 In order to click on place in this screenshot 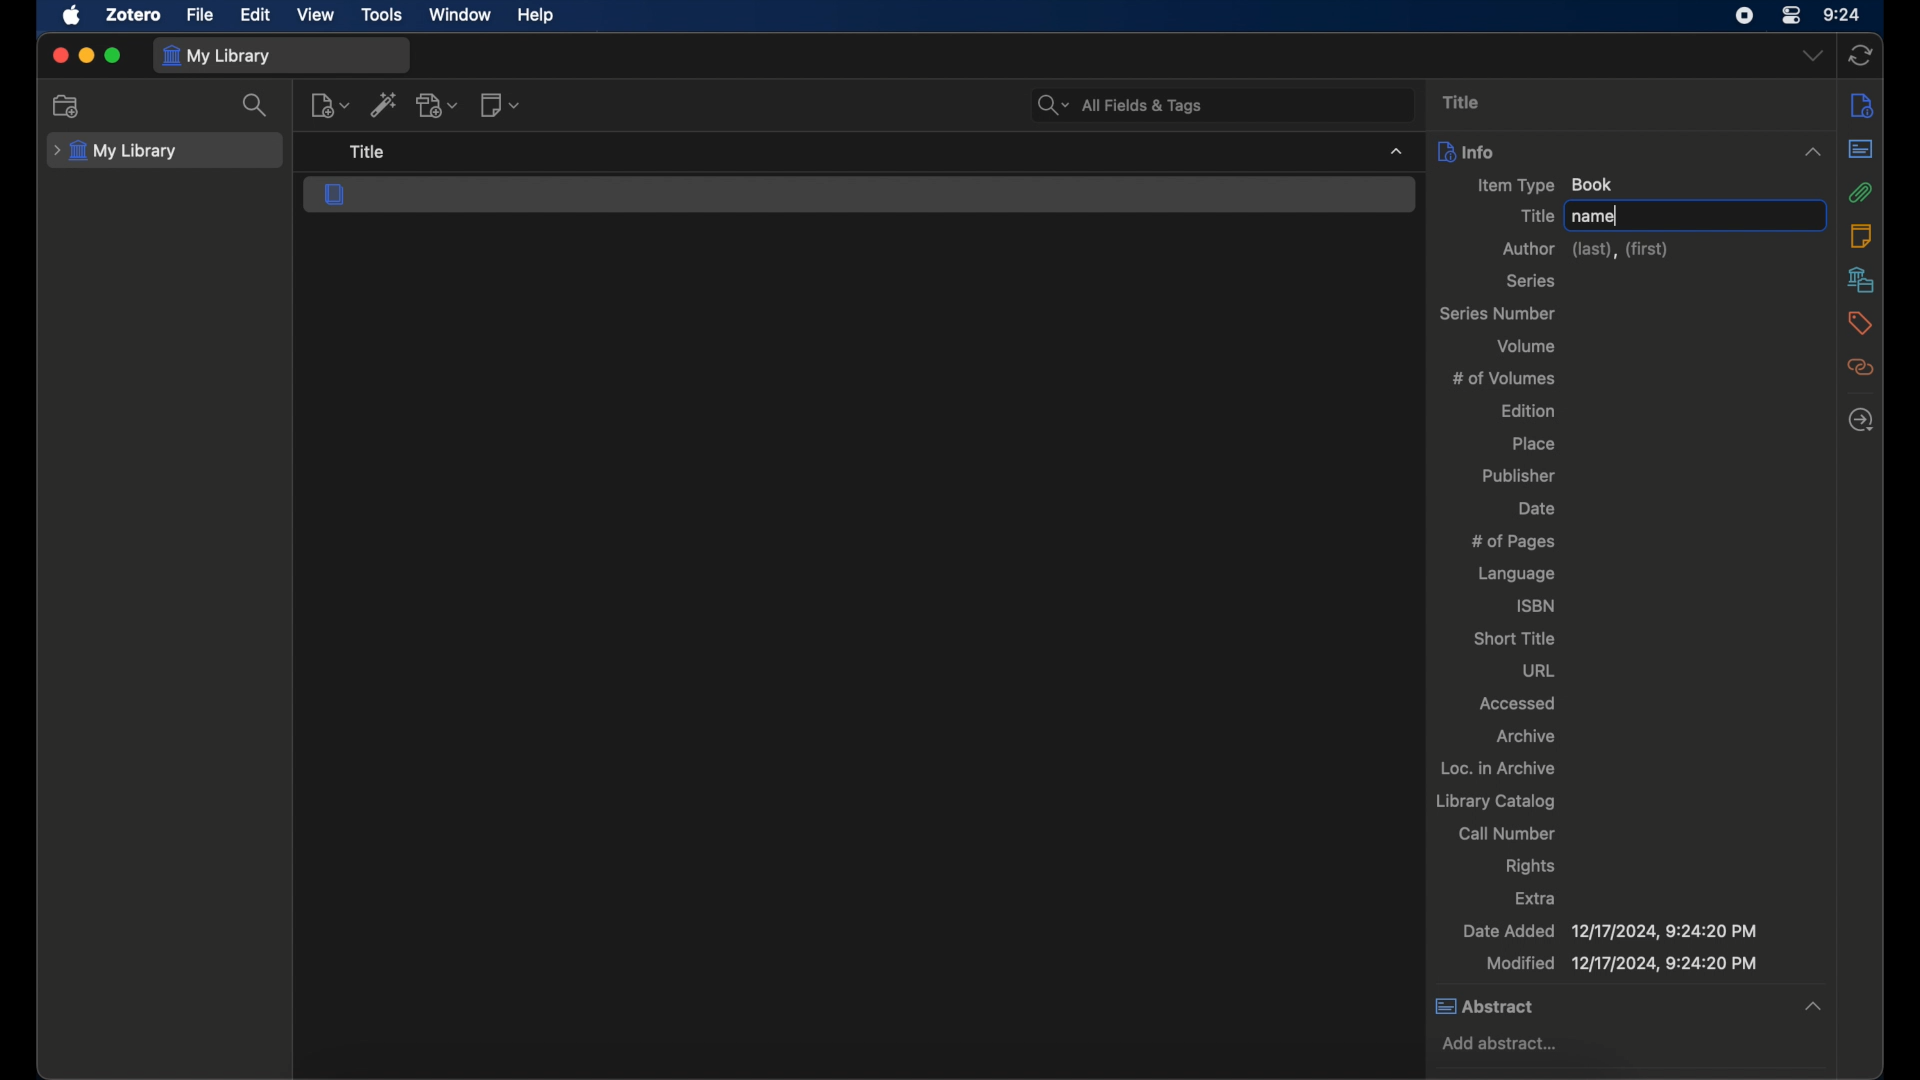, I will do `click(1535, 443)`.